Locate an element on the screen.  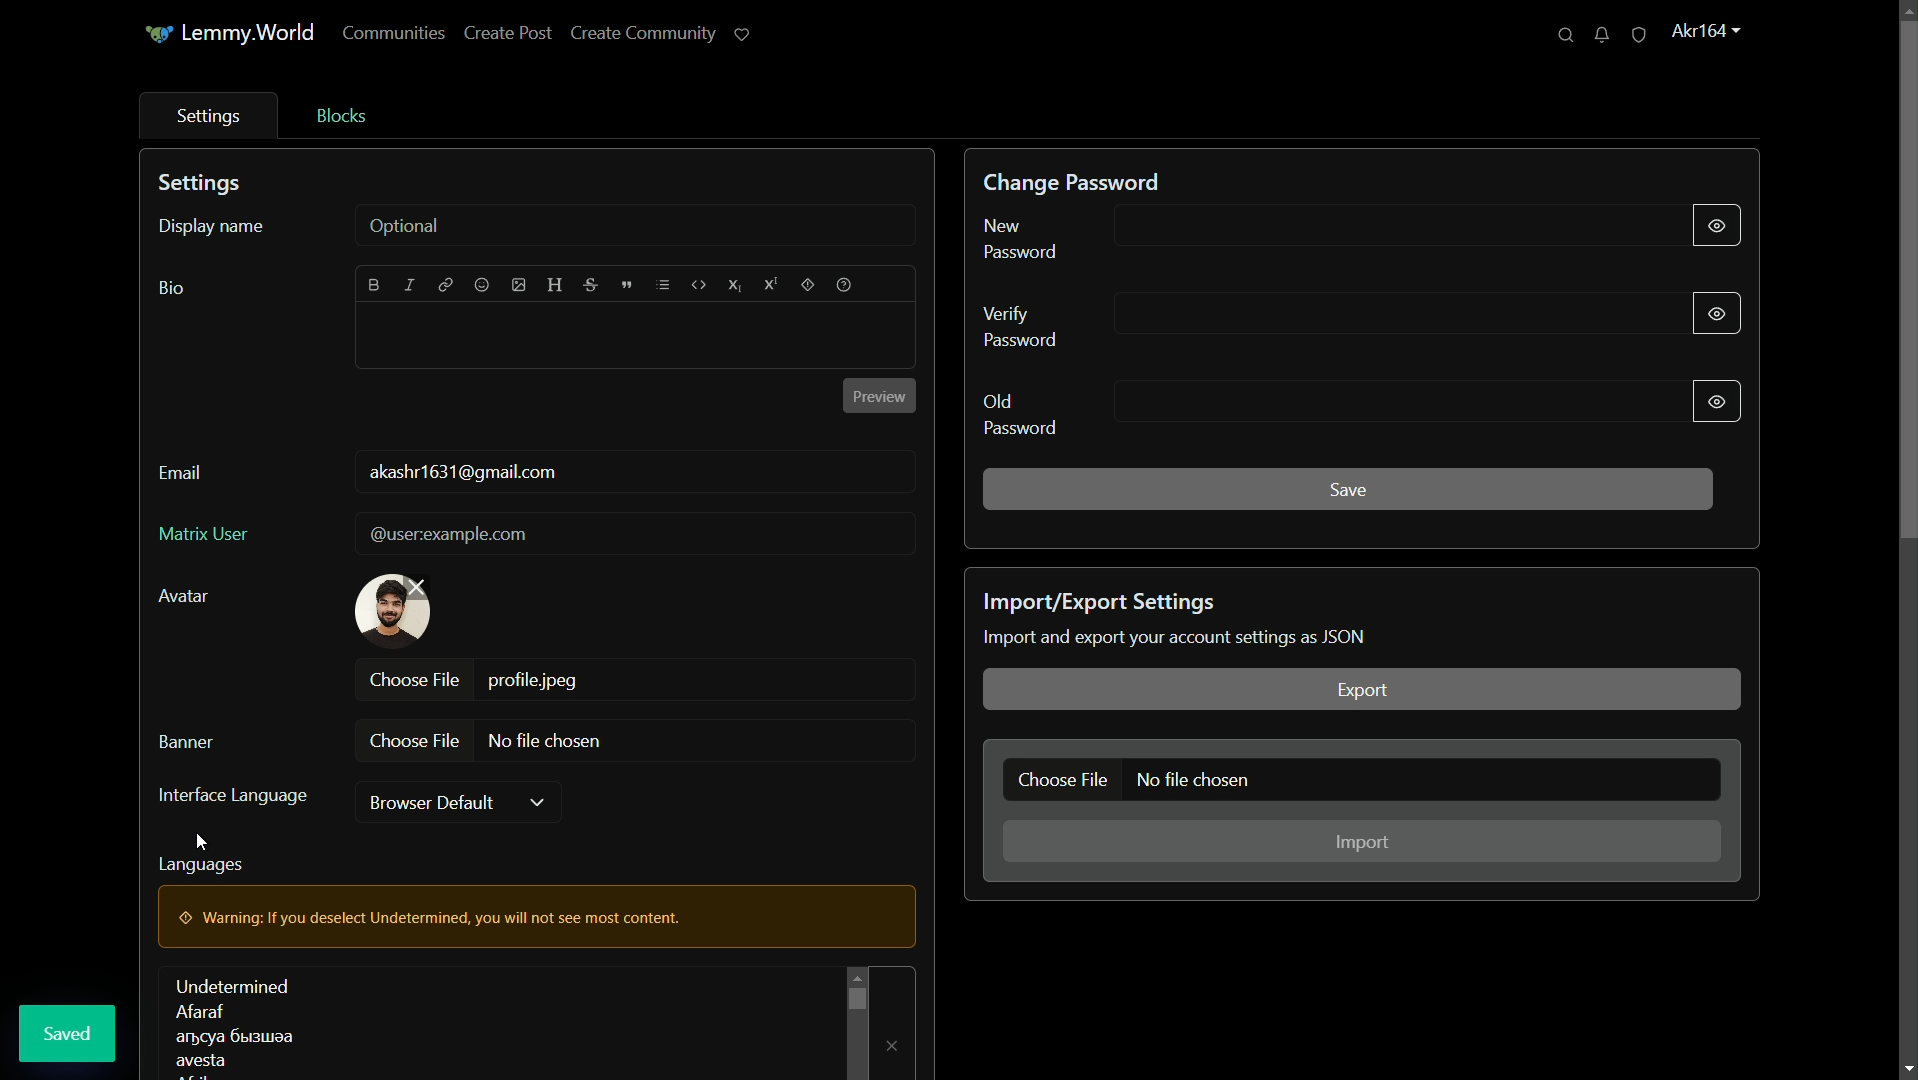
header is located at coordinates (556, 285).